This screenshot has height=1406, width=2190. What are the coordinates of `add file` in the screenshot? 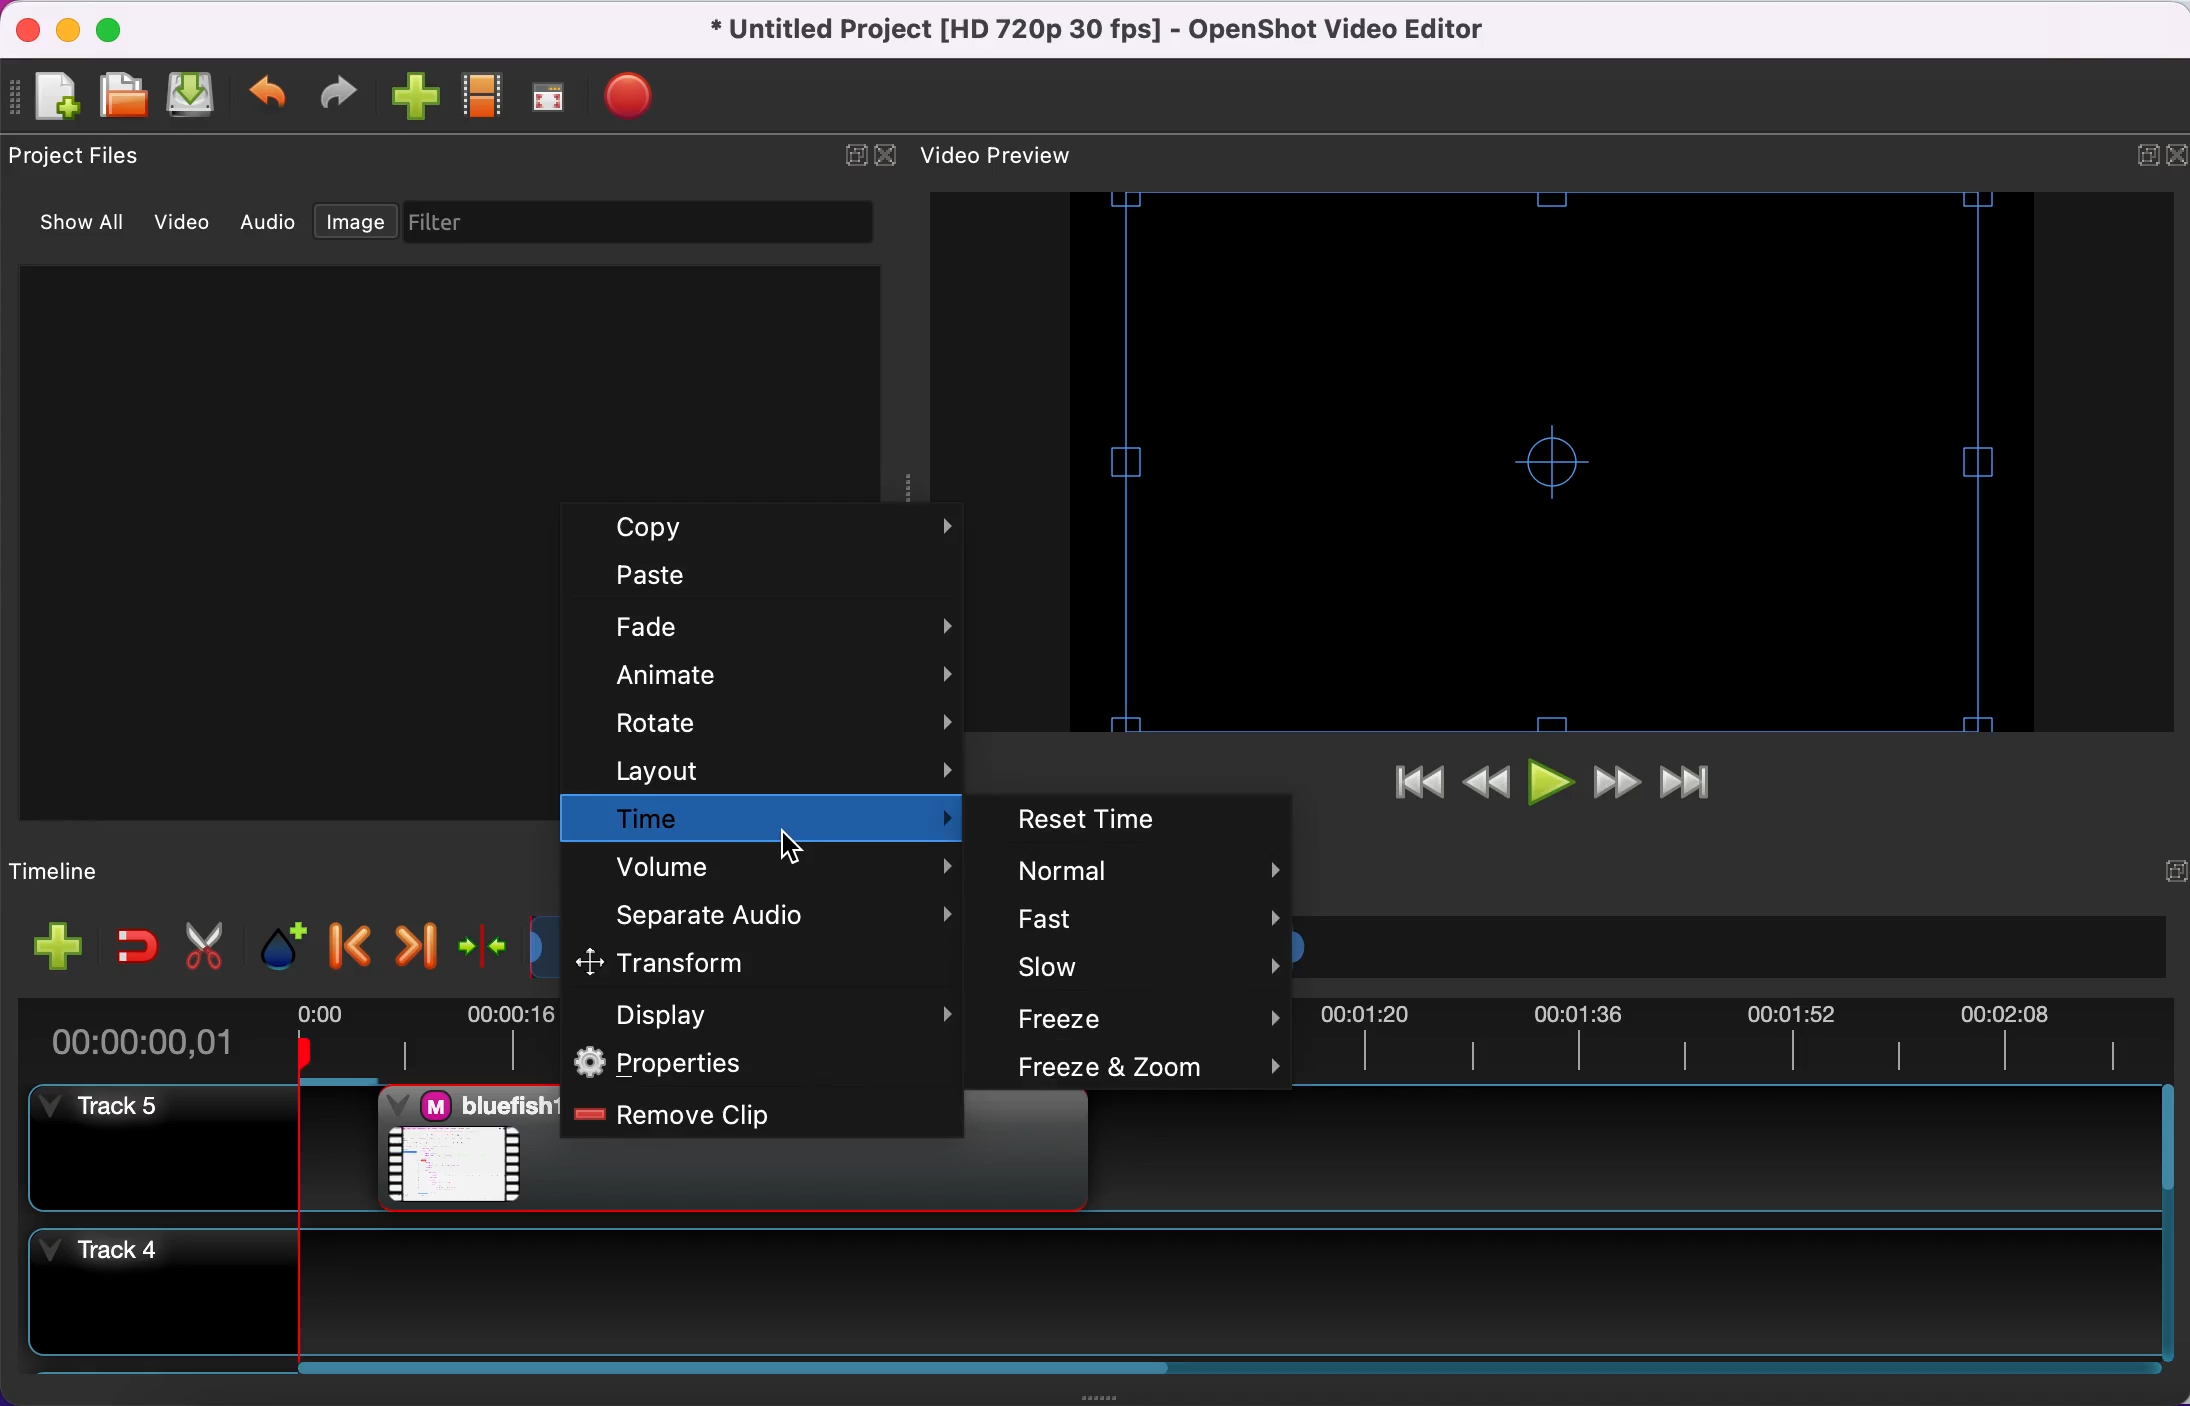 It's located at (53, 98).